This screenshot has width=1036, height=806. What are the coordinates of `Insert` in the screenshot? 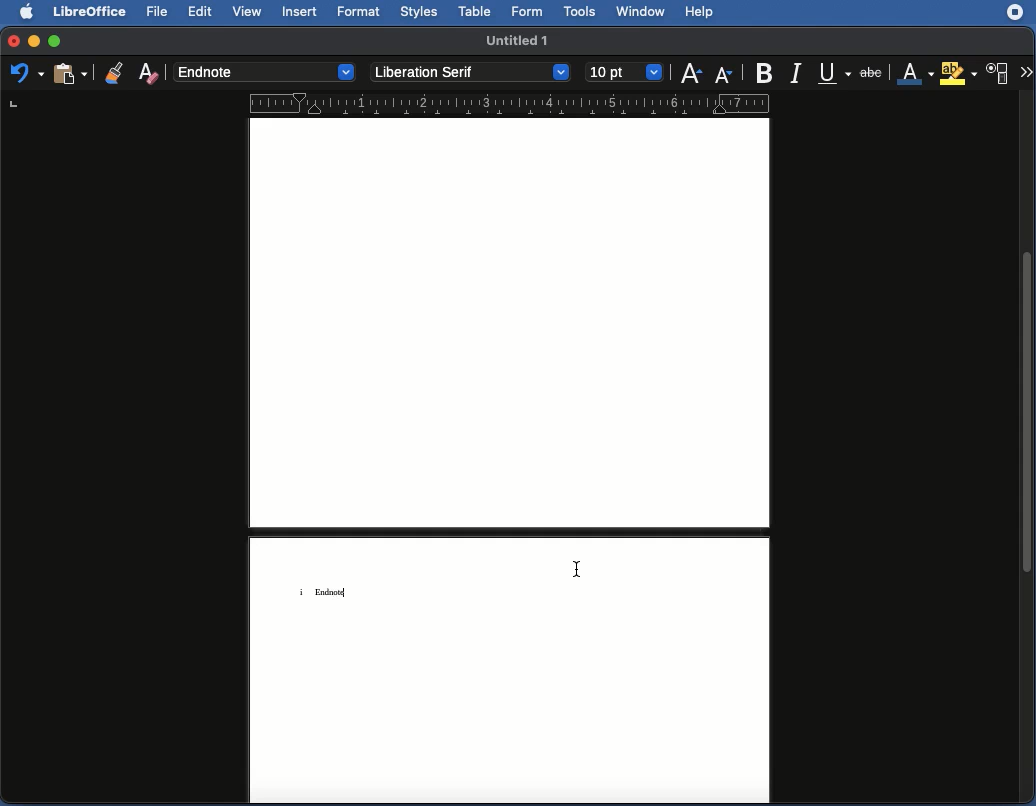 It's located at (298, 11).